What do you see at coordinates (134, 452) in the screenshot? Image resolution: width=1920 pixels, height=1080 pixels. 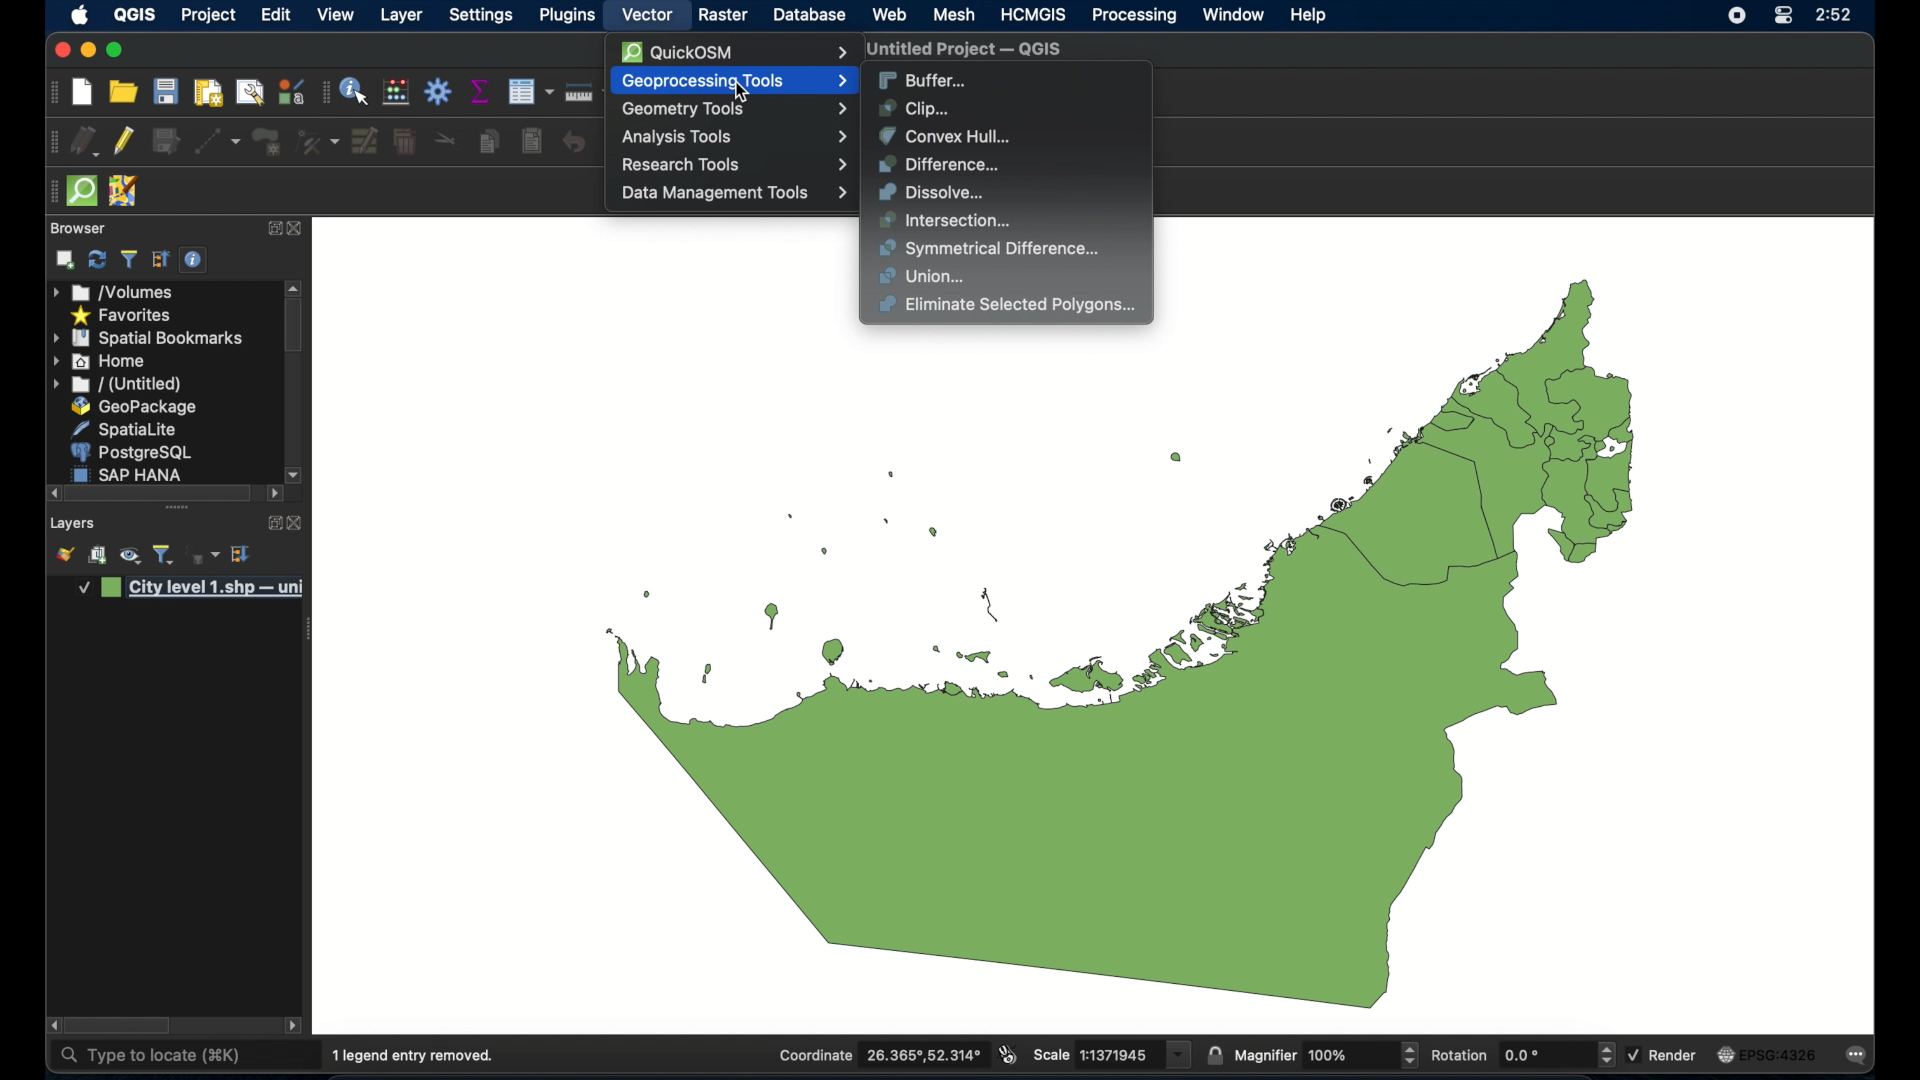 I see `postgresql` at bounding box center [134, 452].